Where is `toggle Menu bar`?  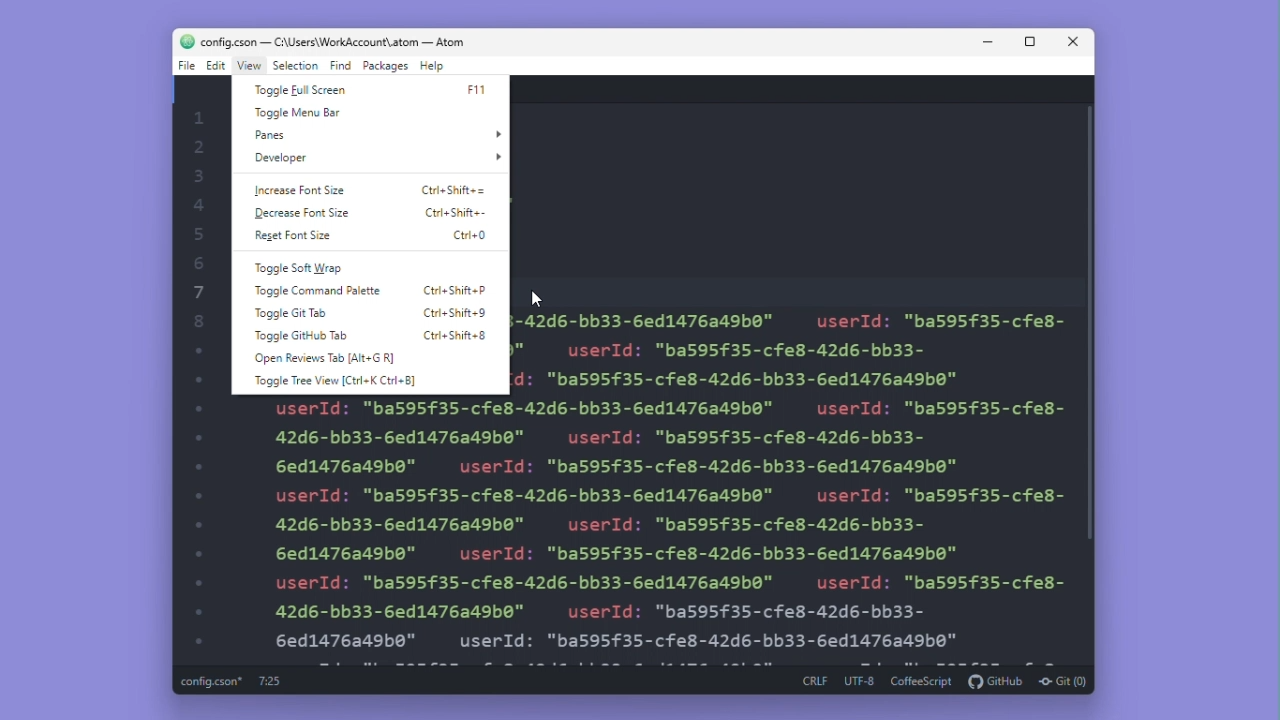 toggle Menu bar is located at coordinates (296, 113).